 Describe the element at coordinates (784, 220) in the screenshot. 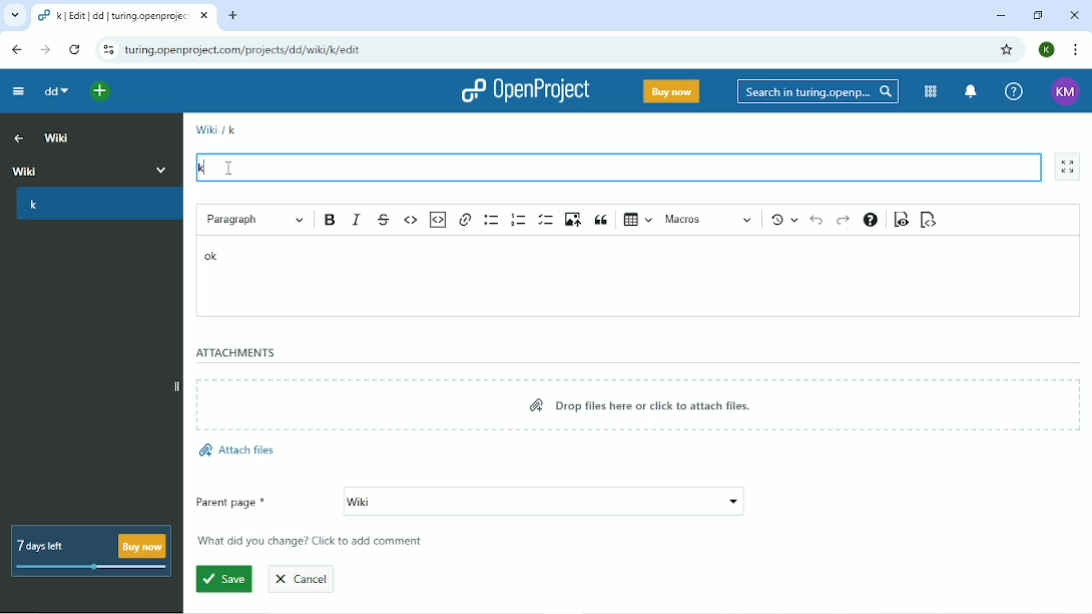

I see `Show local modifications` at that location.